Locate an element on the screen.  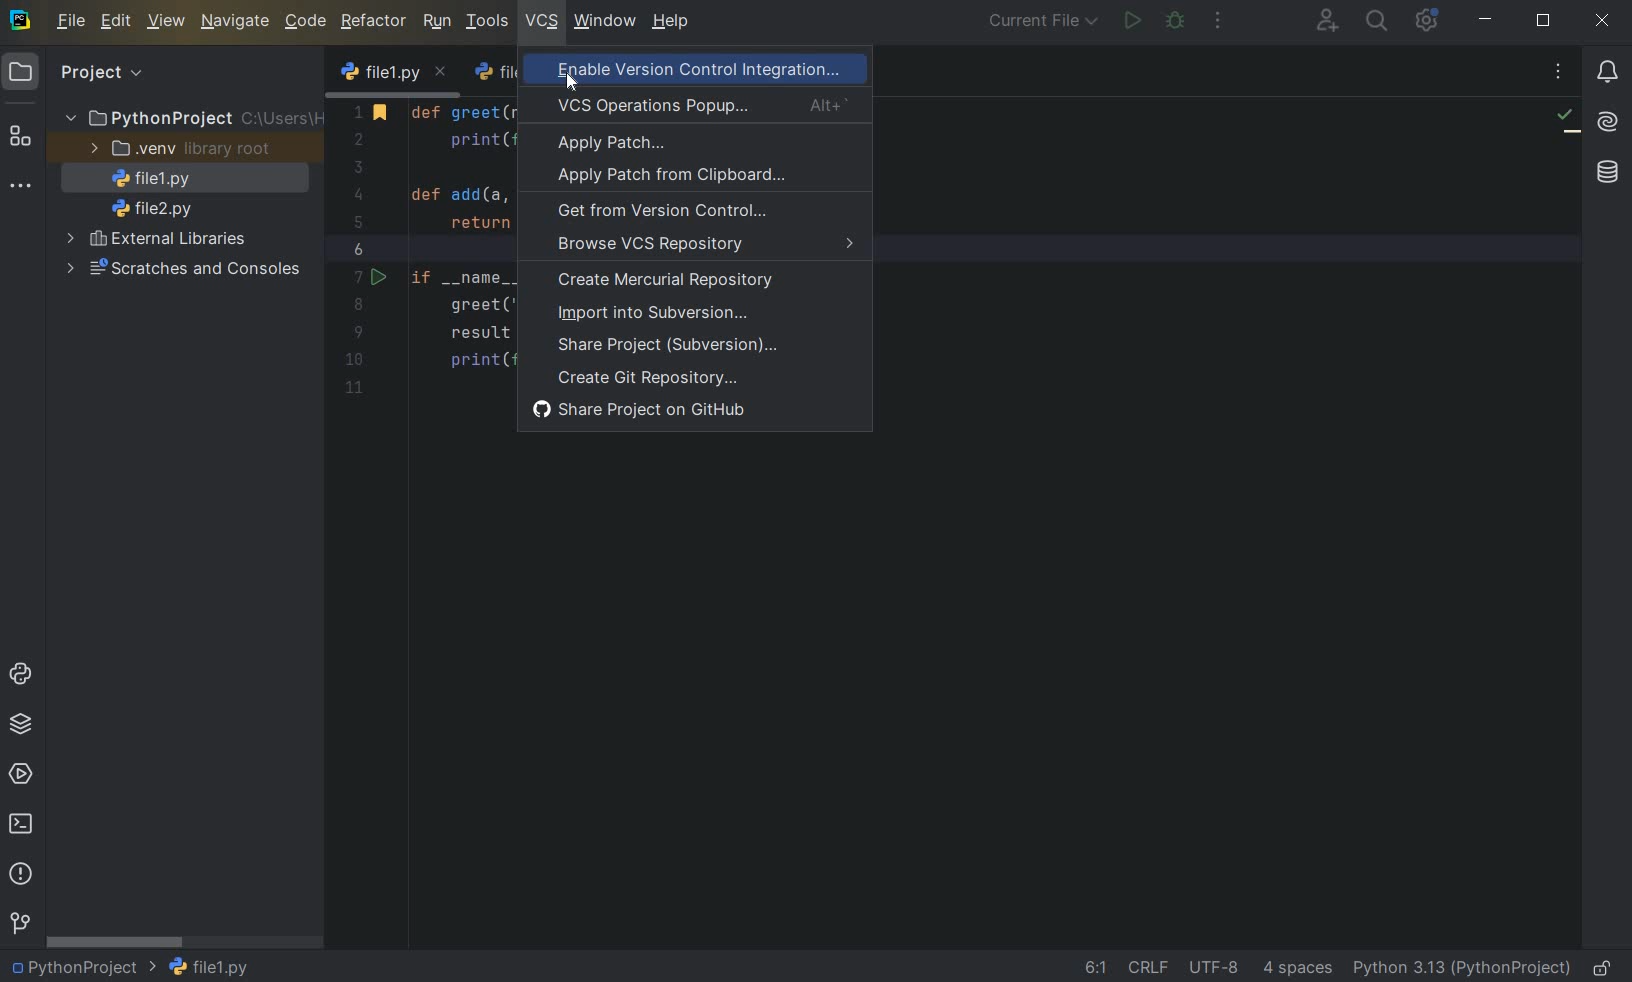
indent is located at coordinates (1300, 968).